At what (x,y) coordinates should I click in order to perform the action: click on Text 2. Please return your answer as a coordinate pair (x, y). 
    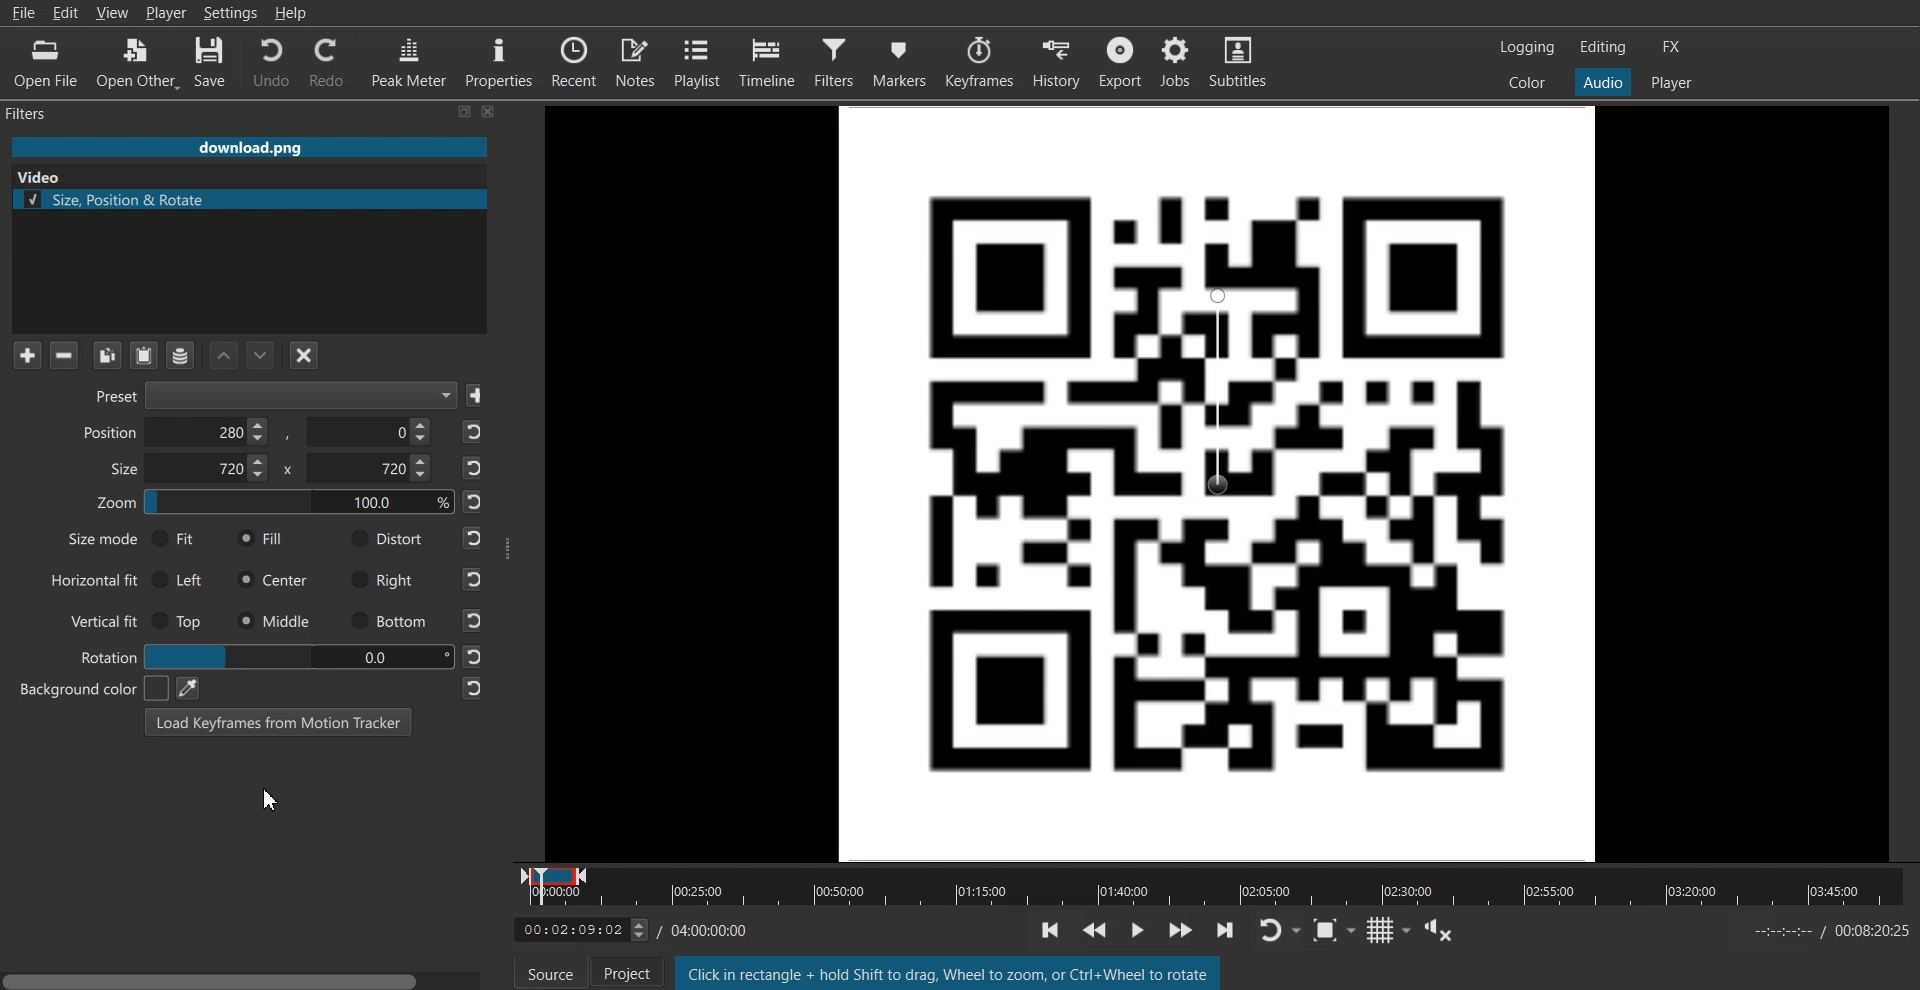
    Looking at the image, I should click on (947, 972).